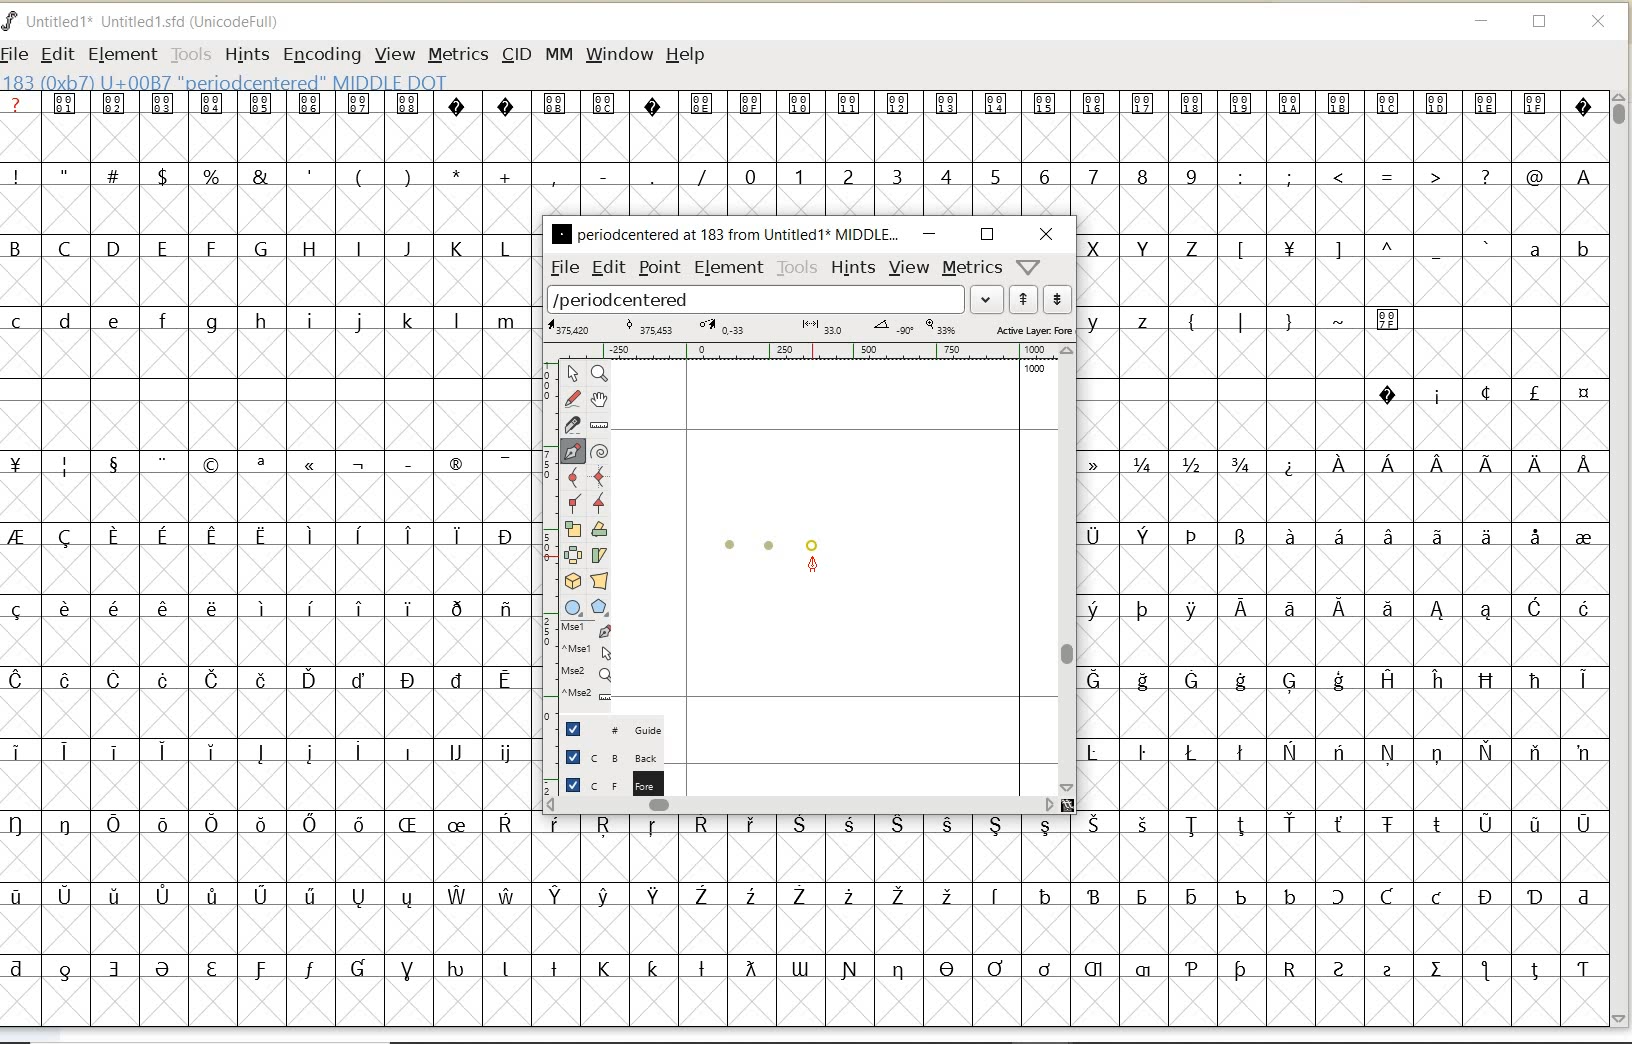 Image resolution: width=1632 pixels, height=1044 pixels. What do you see at coordinates (815, 542) in the screenshot?
I see `dot` at bounding box center [815, 542].